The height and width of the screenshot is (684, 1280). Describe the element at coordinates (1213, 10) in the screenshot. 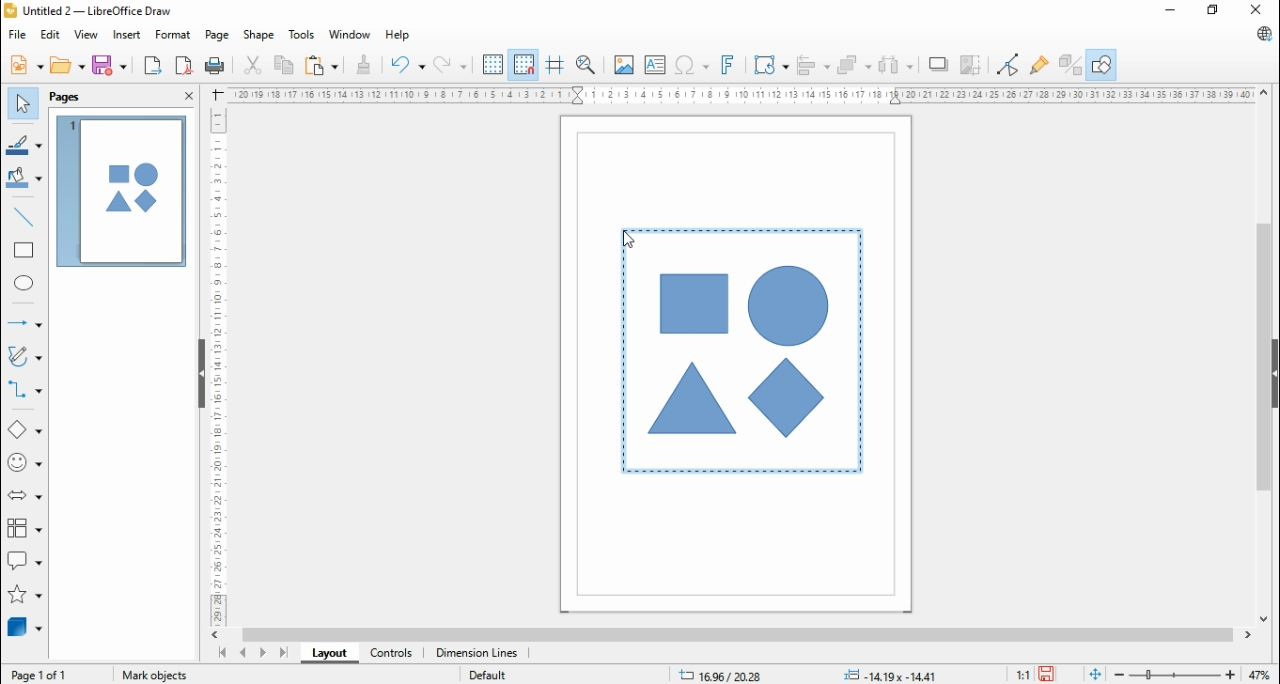

I see `restore` at that location.